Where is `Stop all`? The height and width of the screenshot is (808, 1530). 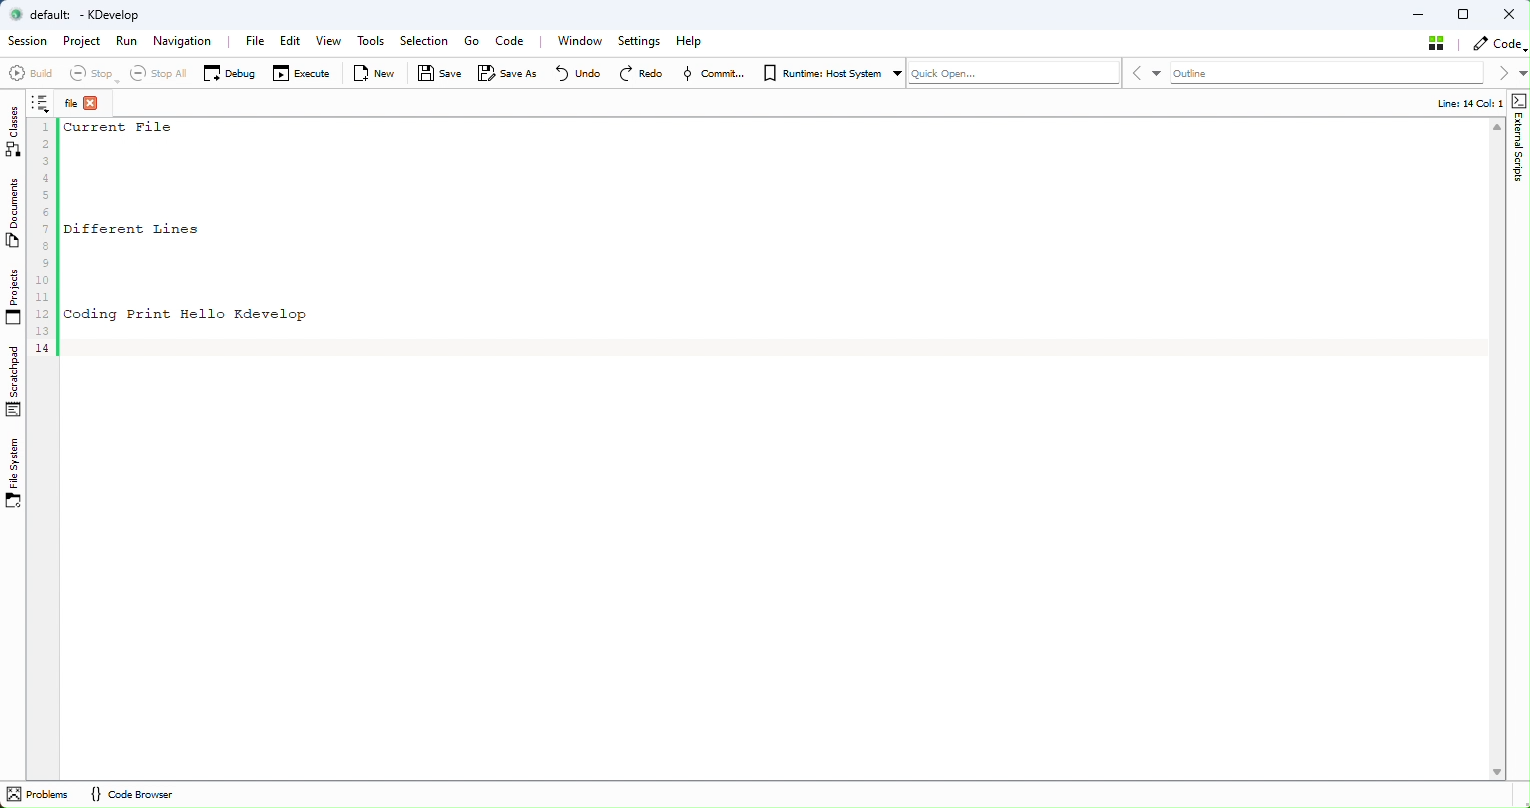 Stop all is located at coordinates (153, 73).